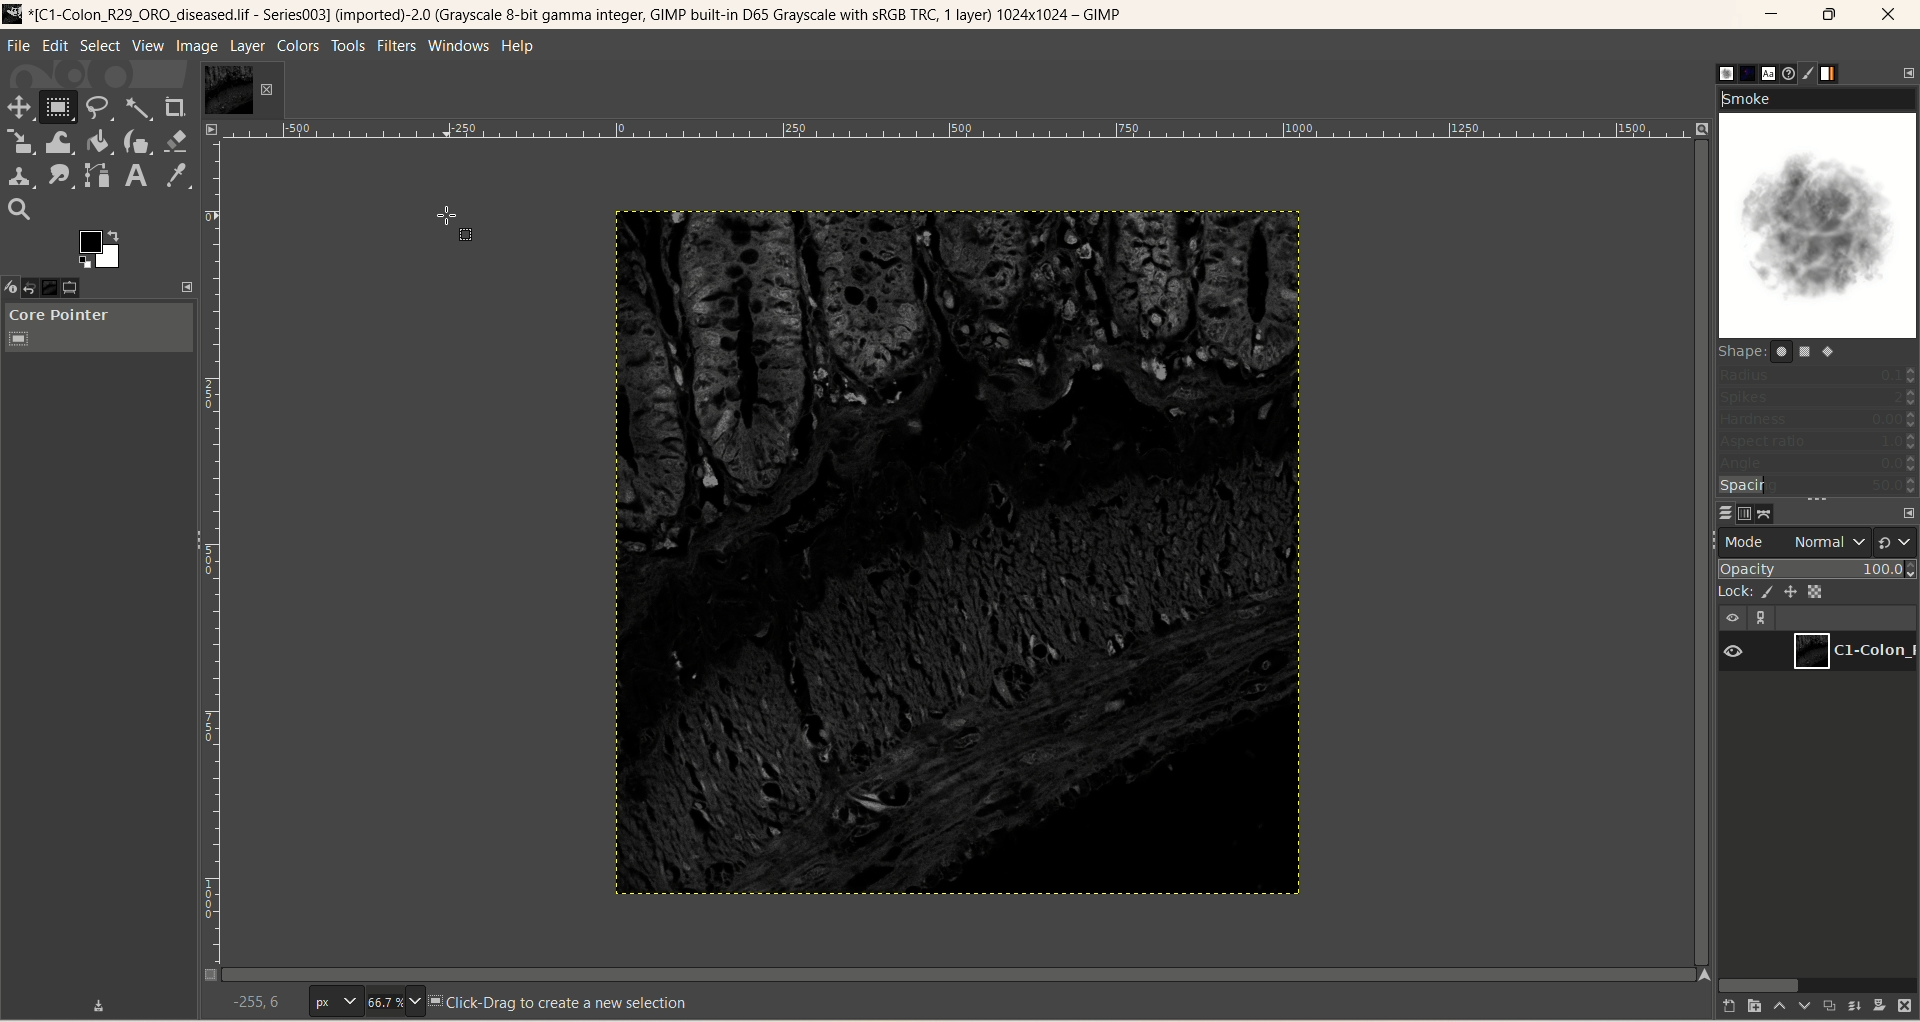 The image size is (1920, 1022). What do you see at coordinates (1898, 13) in the screenshot?
I see `close` at bounding box center [1898, 13].